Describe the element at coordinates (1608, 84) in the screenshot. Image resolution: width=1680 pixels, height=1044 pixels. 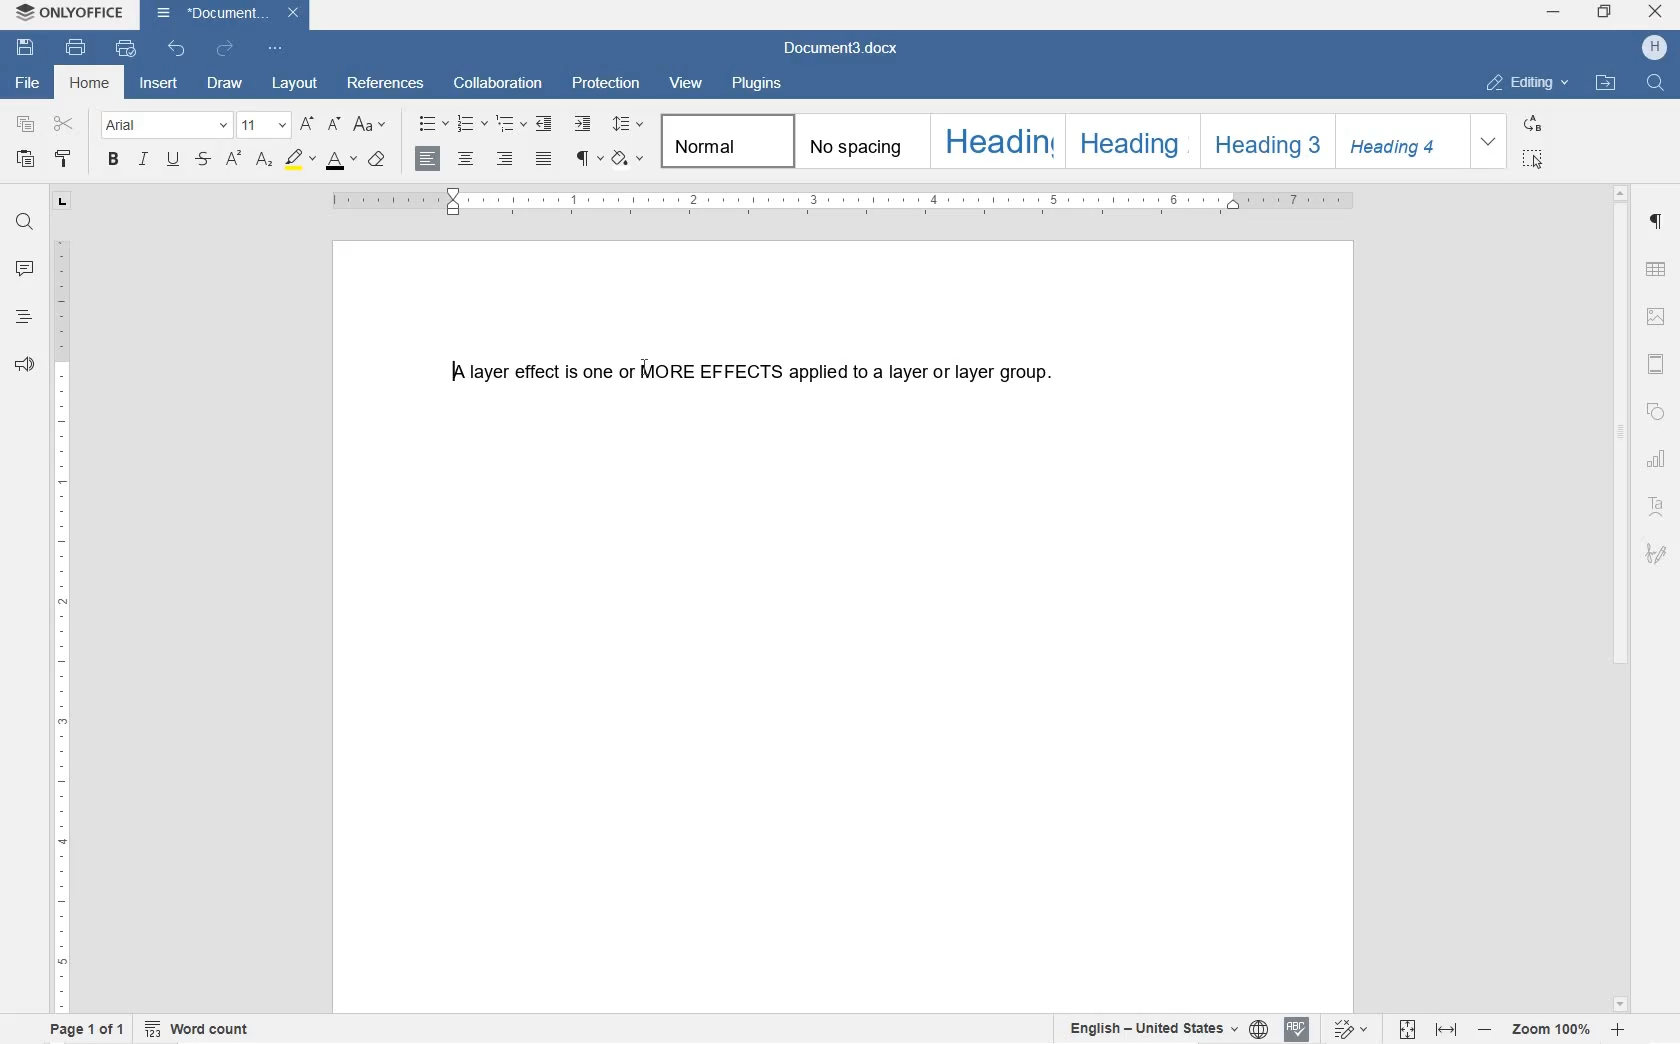
I see `OPEN FILE LOCATION` at that location.